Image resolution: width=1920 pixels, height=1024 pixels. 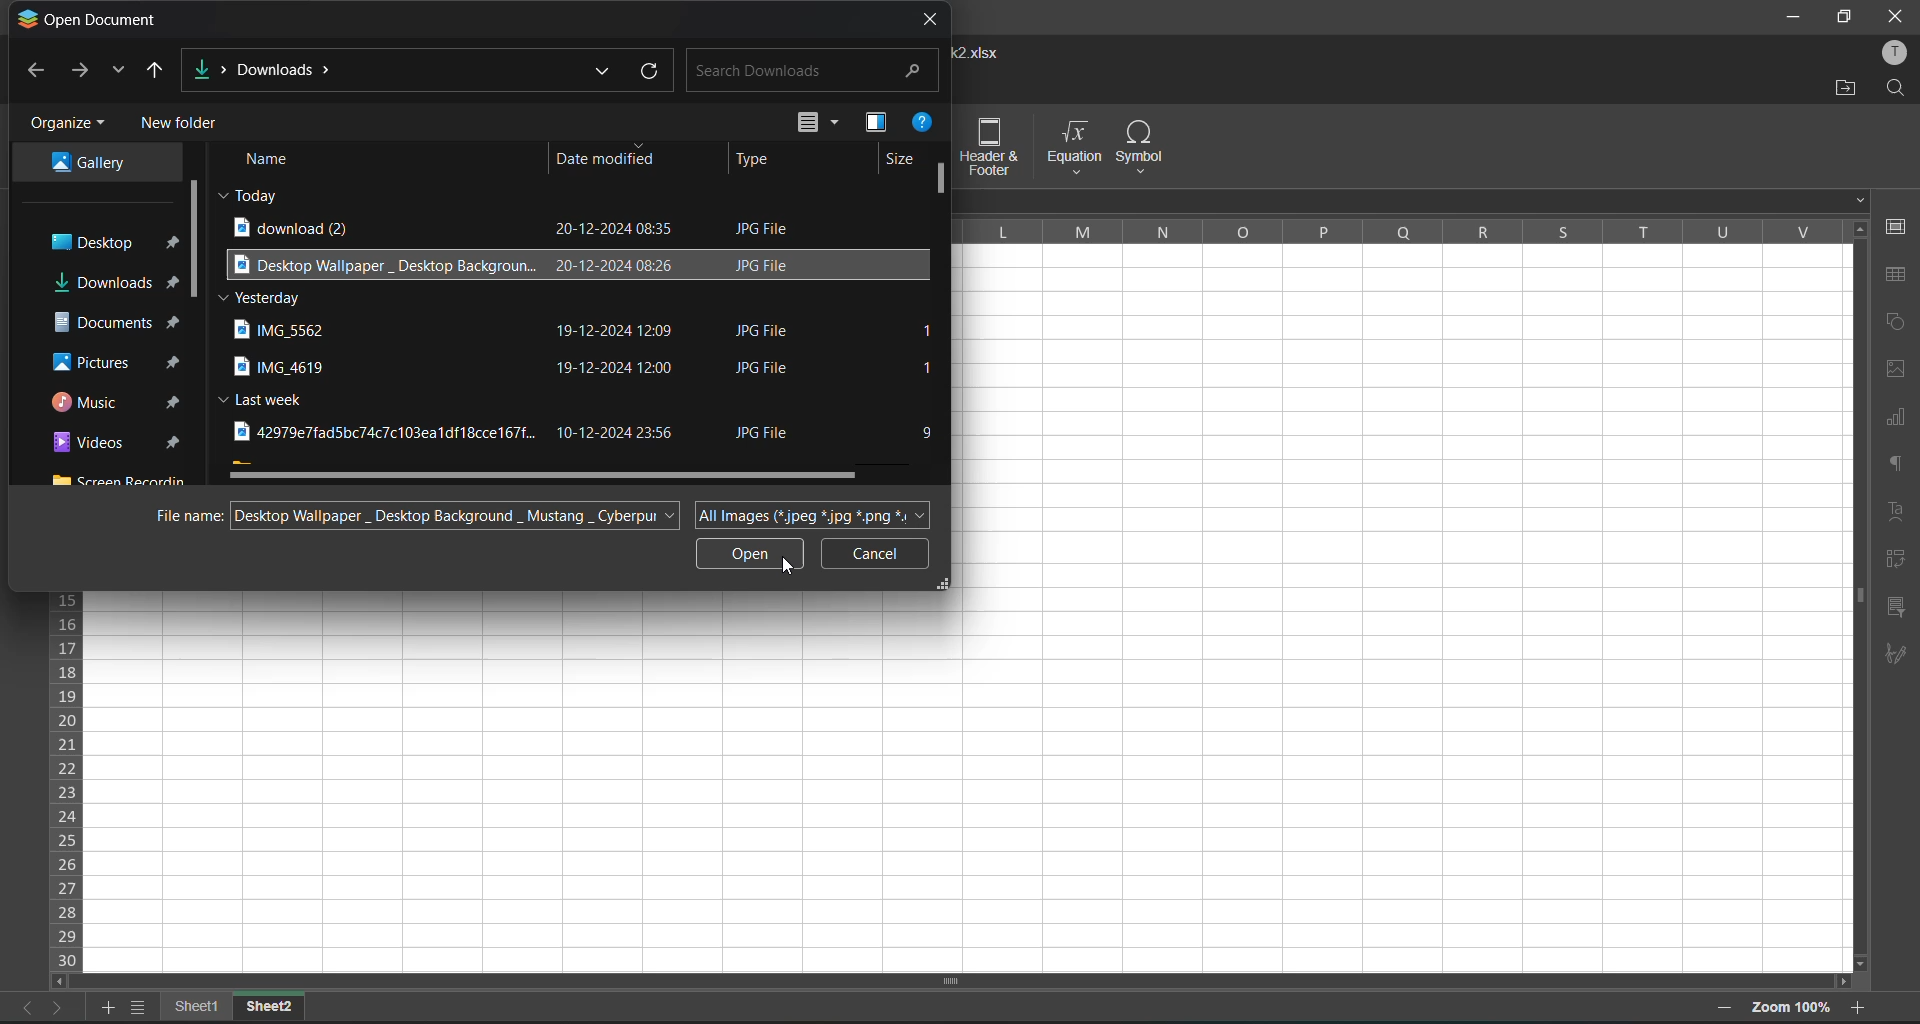 What do you see at coordinates (119, 73) in the screenshot?
I see `recent locations` at bounding box center [119, 73].